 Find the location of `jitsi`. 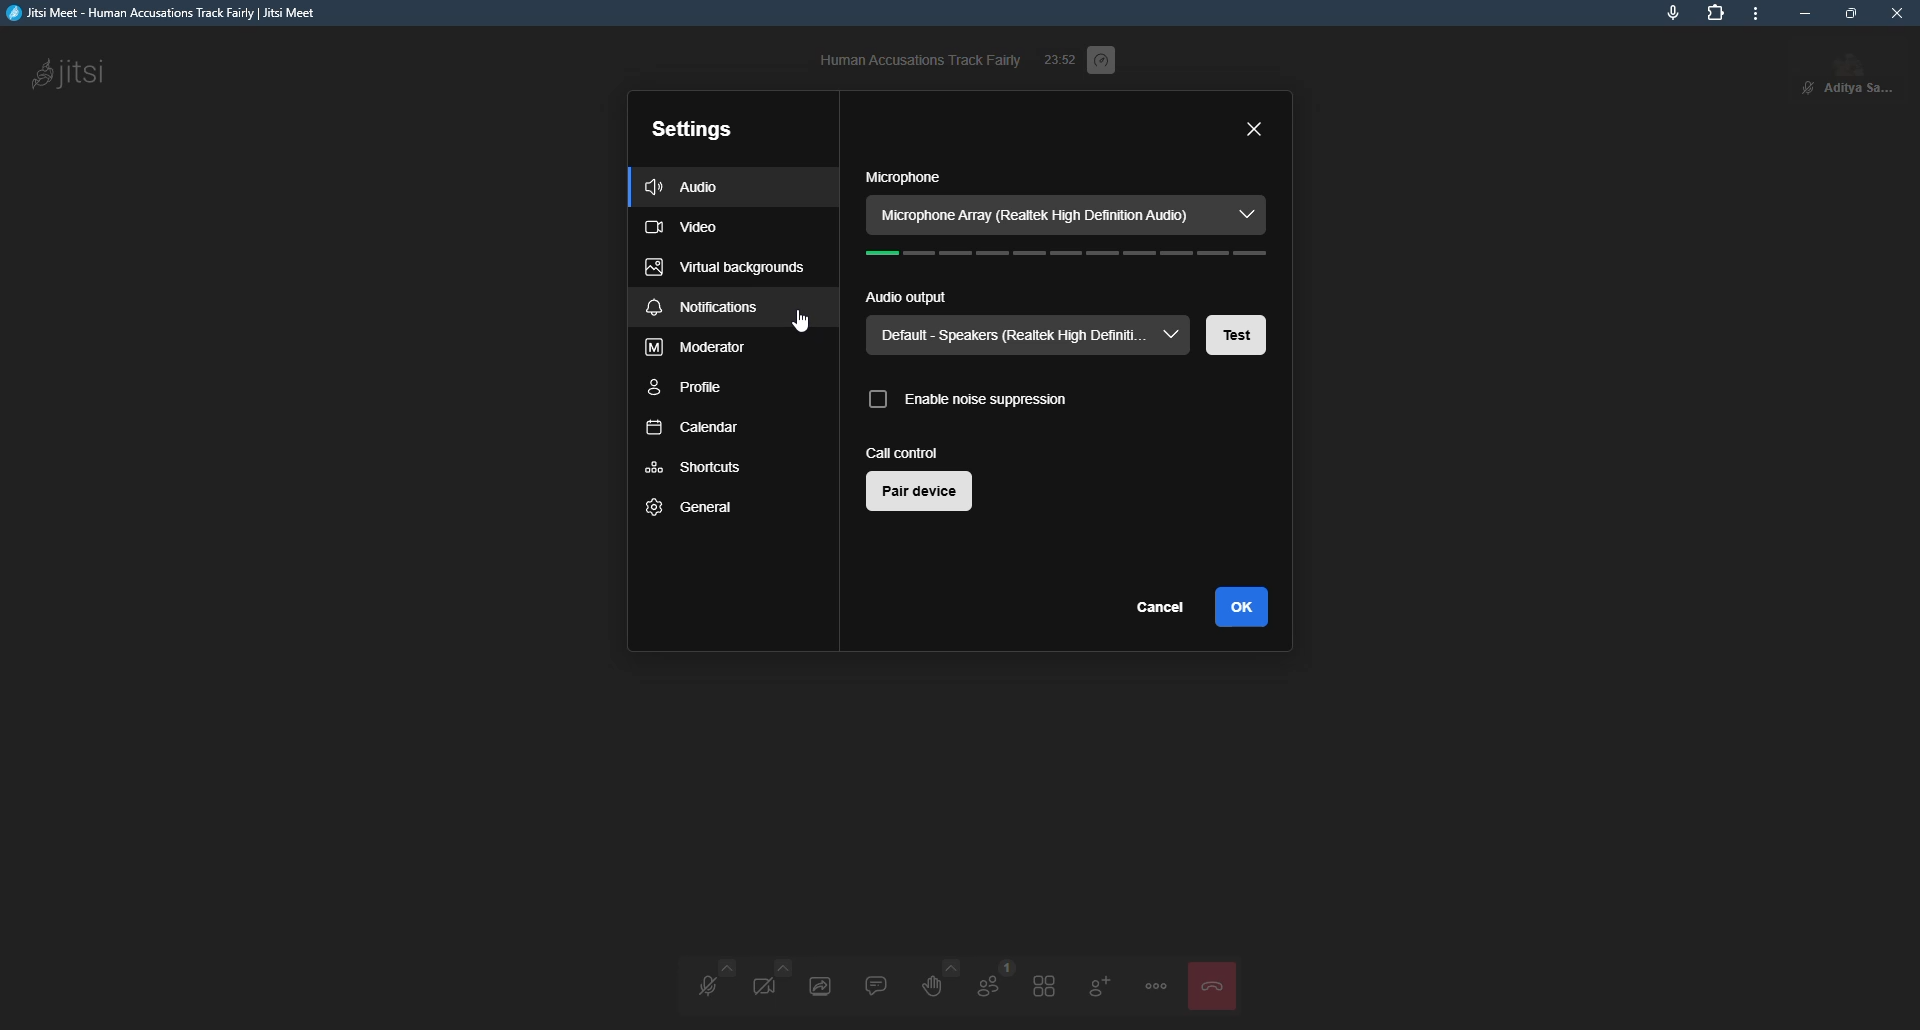

jitsi is located at coordinates (172, 13).